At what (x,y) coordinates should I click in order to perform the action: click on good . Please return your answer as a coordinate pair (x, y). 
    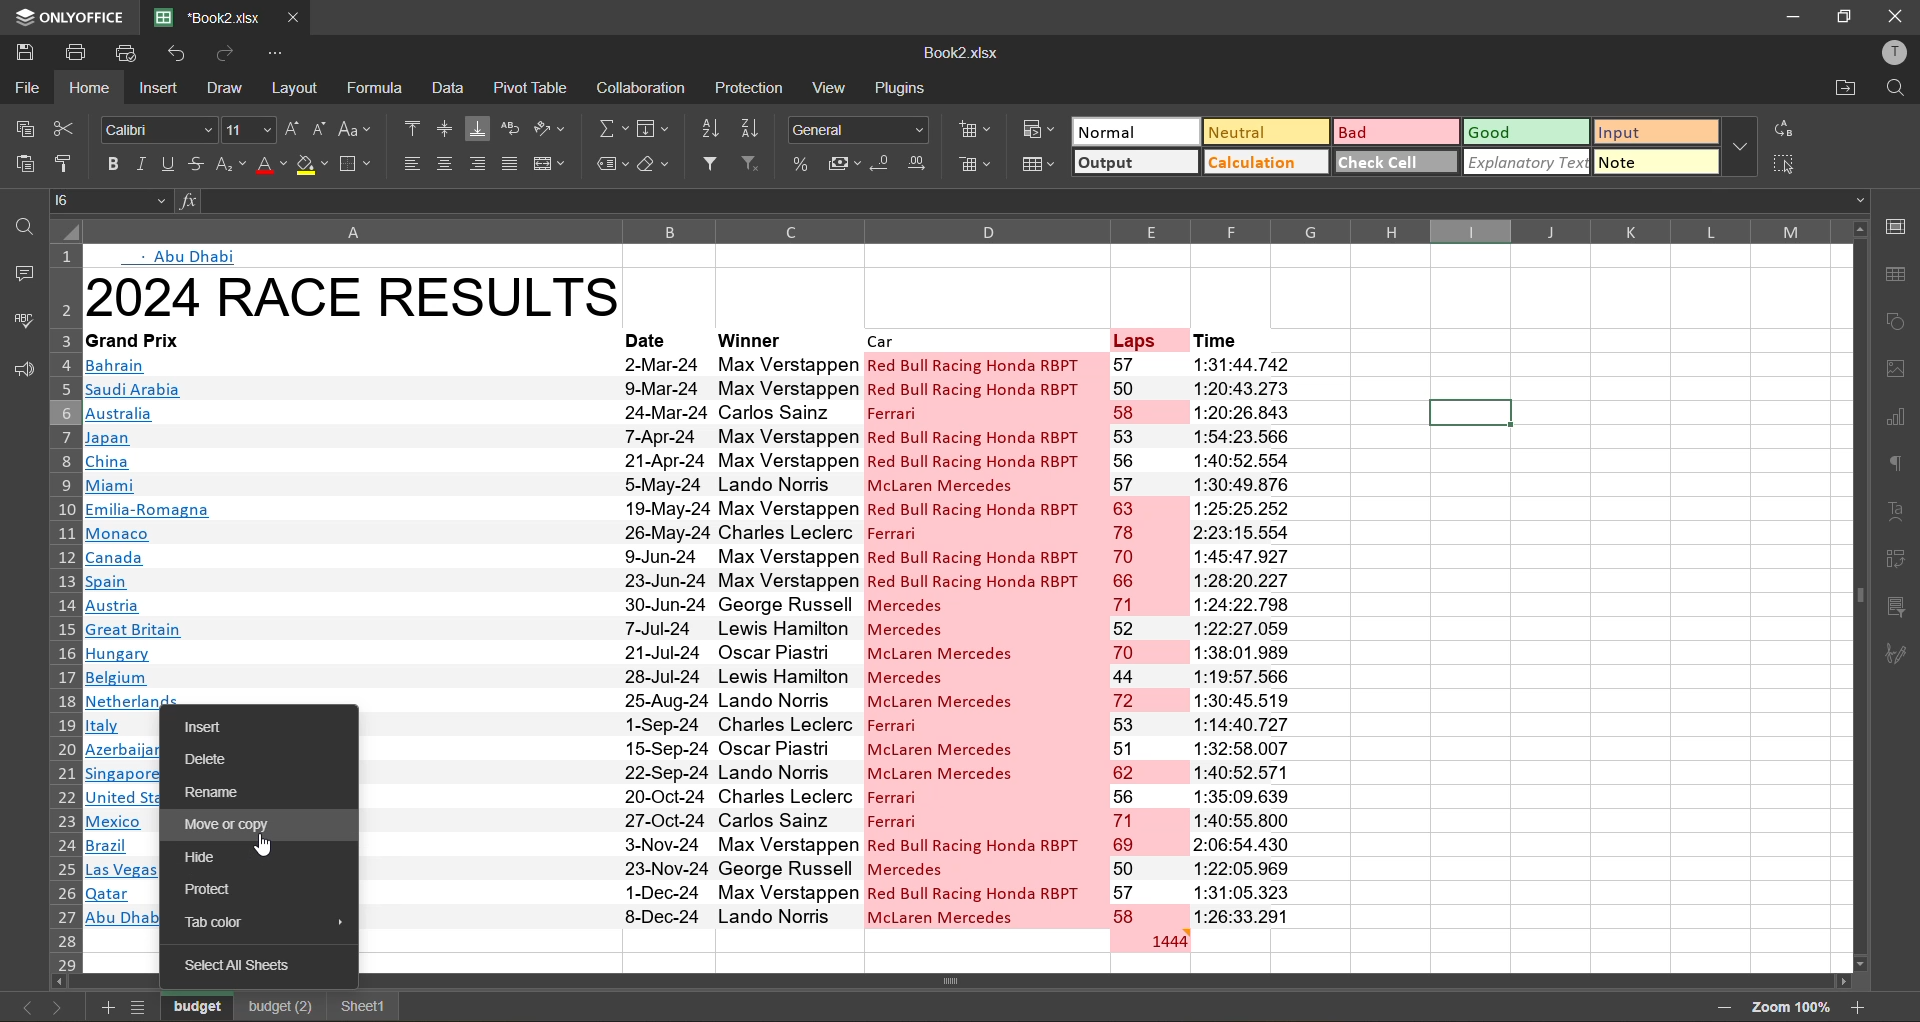
    Looking at the image, I should click on (1528, 133).